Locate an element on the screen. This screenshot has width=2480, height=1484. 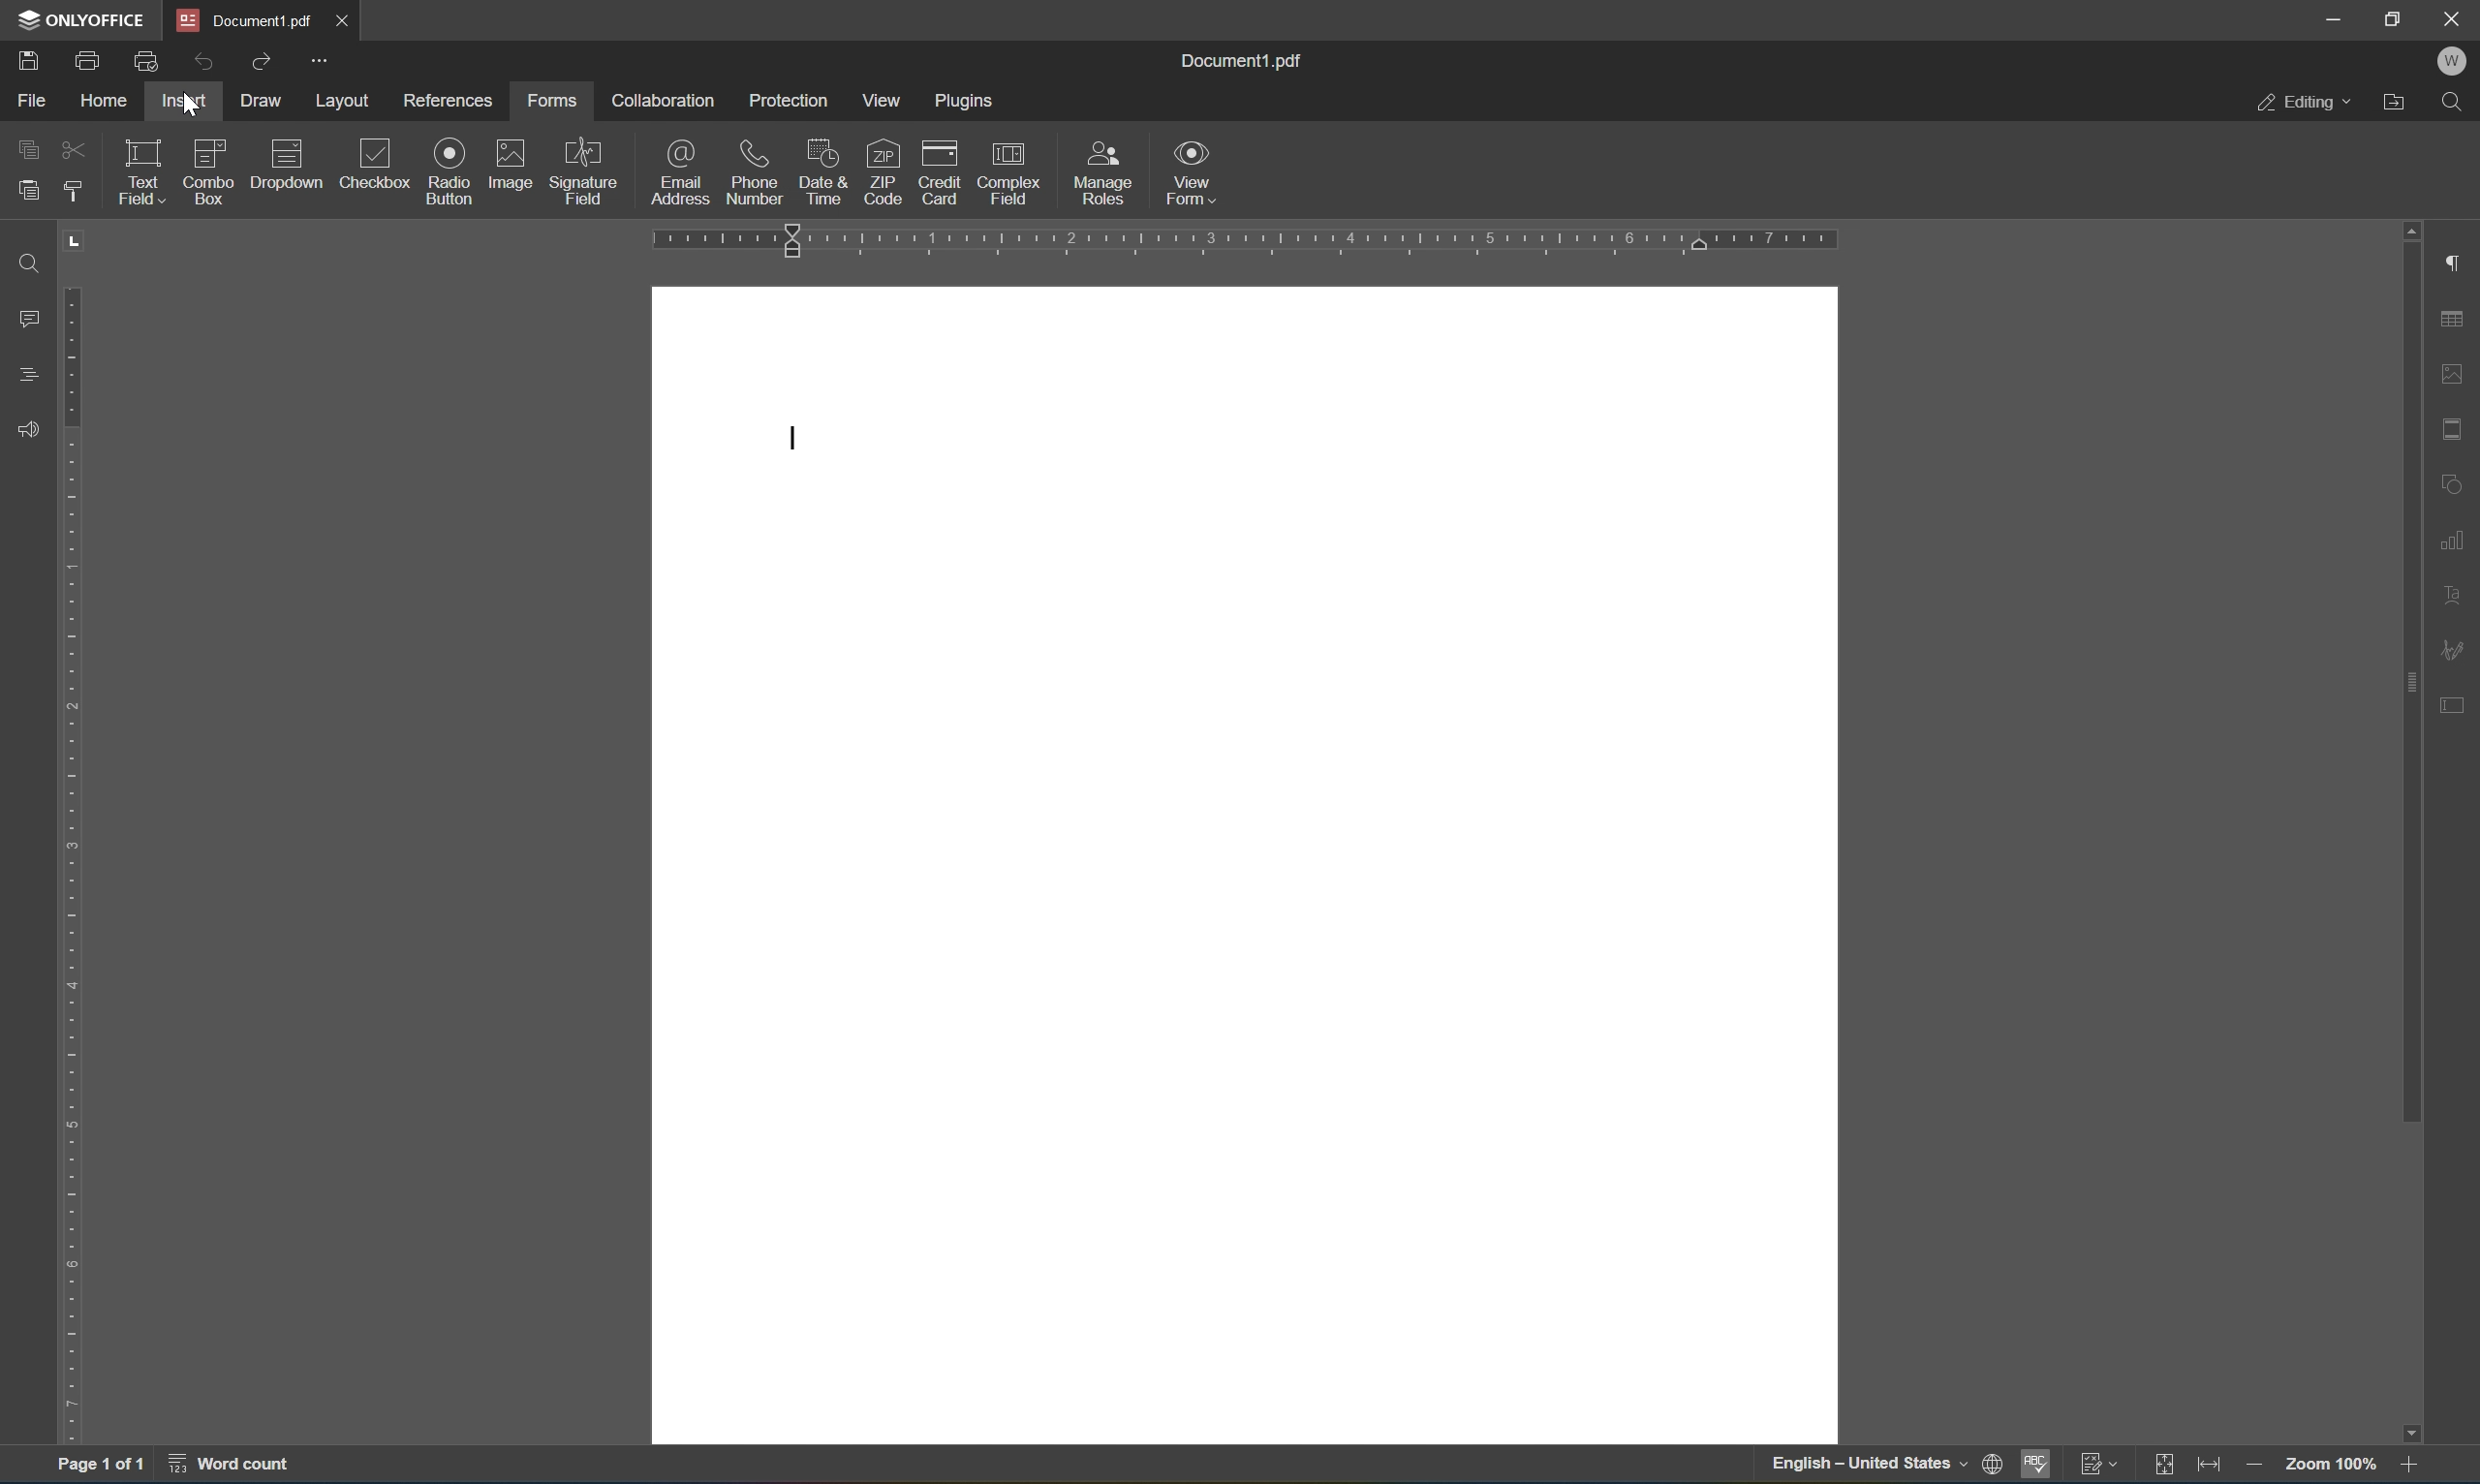
scroll down is located at coordinates (2410, 1433).